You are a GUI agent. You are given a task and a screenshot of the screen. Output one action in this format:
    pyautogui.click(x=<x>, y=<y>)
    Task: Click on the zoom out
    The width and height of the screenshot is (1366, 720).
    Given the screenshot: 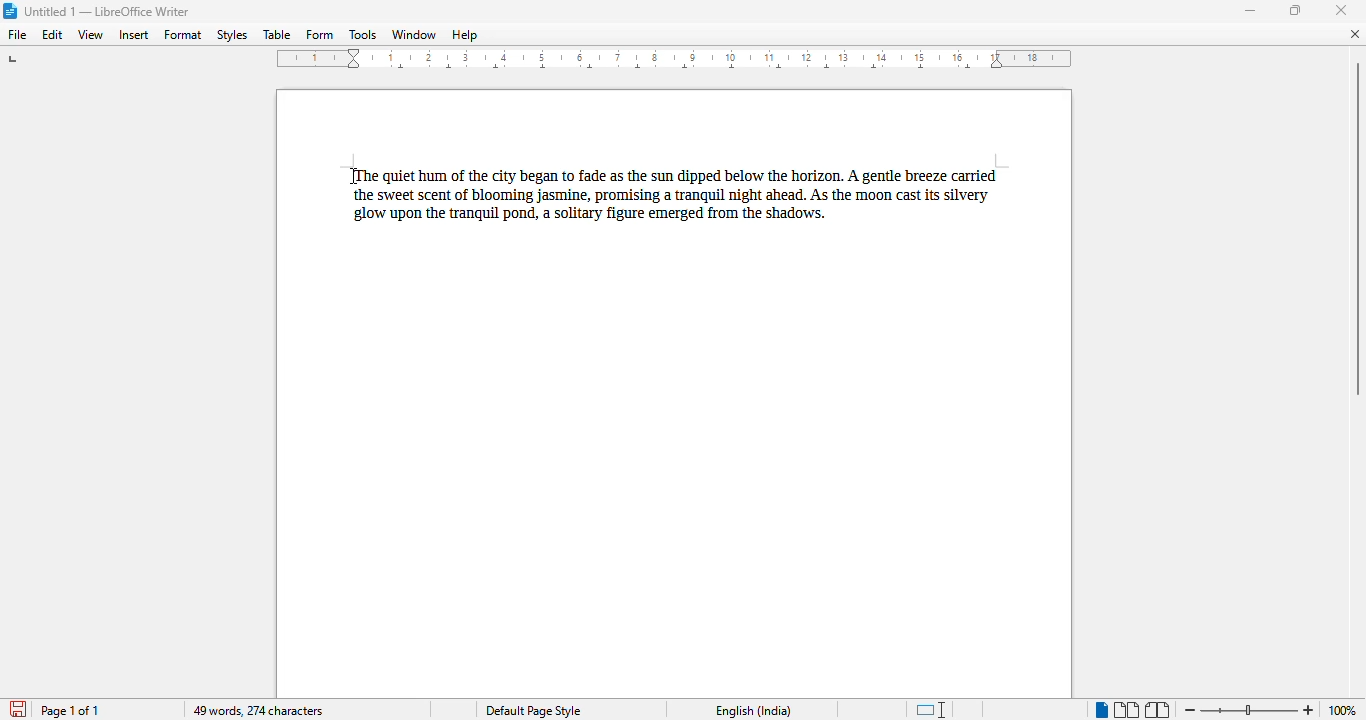 What is the action you would take?
    pyautogui.click(x=1192, y=710)
    